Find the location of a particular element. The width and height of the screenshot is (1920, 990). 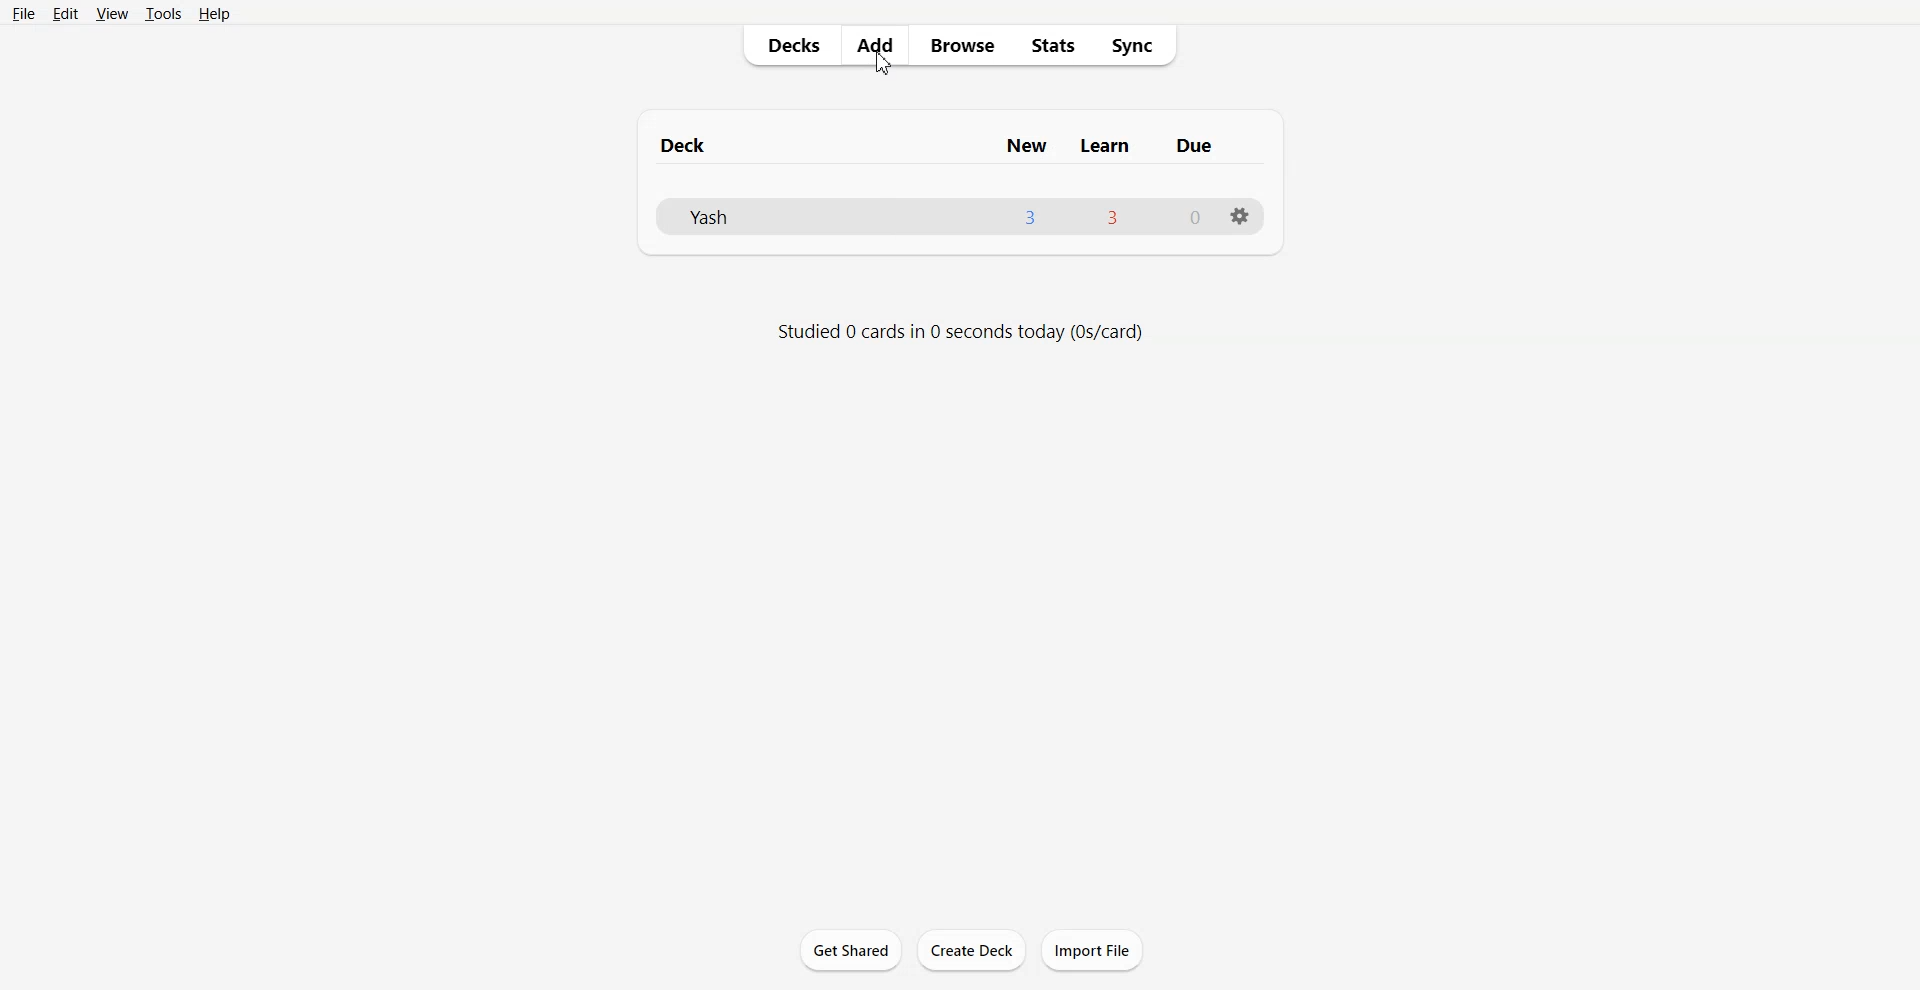

Sync is located at coordinates (1138, 45).